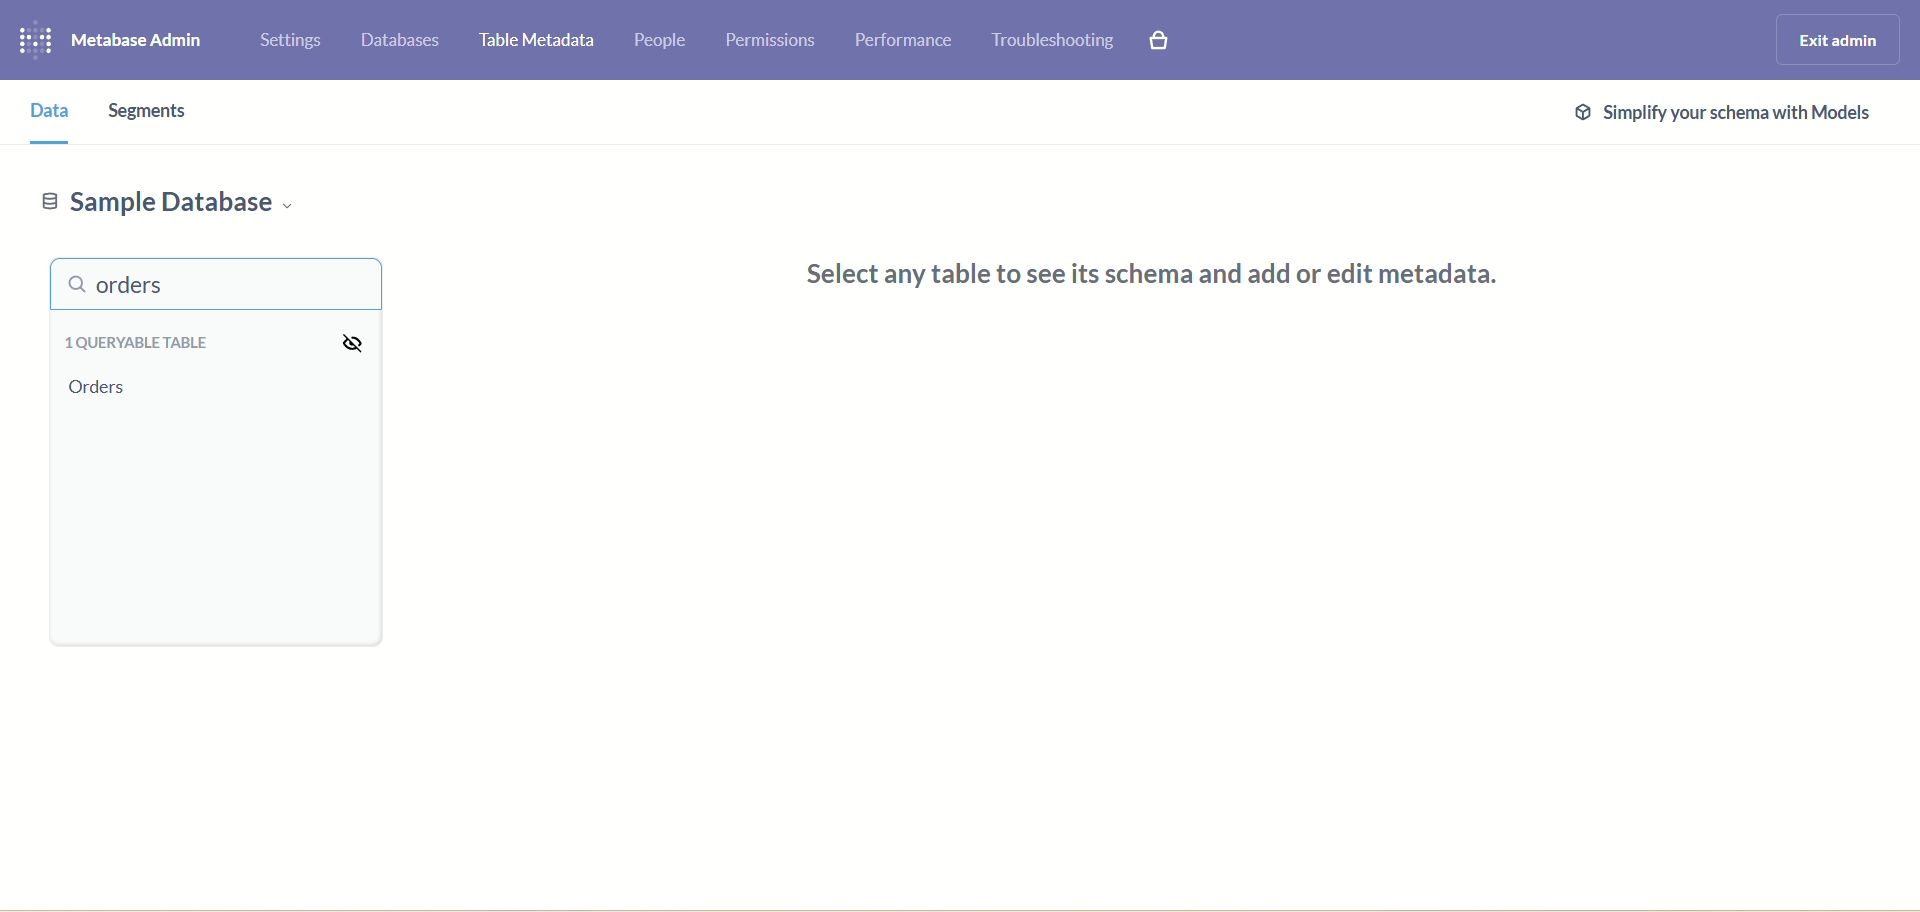 The width and height of the screenshot is (1920, 912). What do you see at coordinates (772, 39) in the screenshot?
I see `permissions` at bounding box center [772, 39].